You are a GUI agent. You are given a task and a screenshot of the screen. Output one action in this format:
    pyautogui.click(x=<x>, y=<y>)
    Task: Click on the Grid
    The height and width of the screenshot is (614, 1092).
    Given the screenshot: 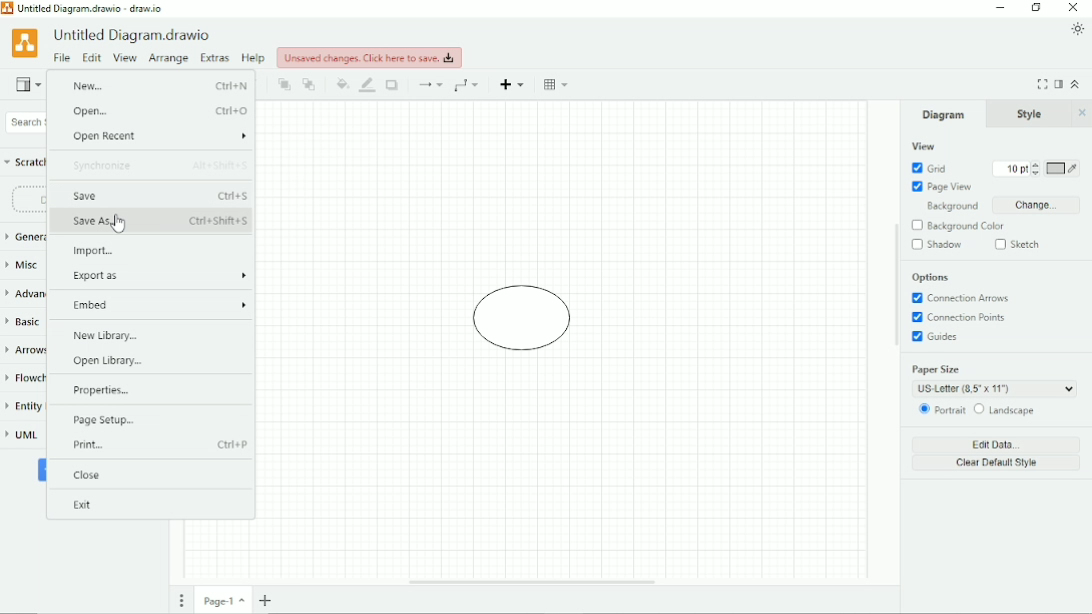 What is the action you would take?
    pyautogui.click(x=930, y=168)
    